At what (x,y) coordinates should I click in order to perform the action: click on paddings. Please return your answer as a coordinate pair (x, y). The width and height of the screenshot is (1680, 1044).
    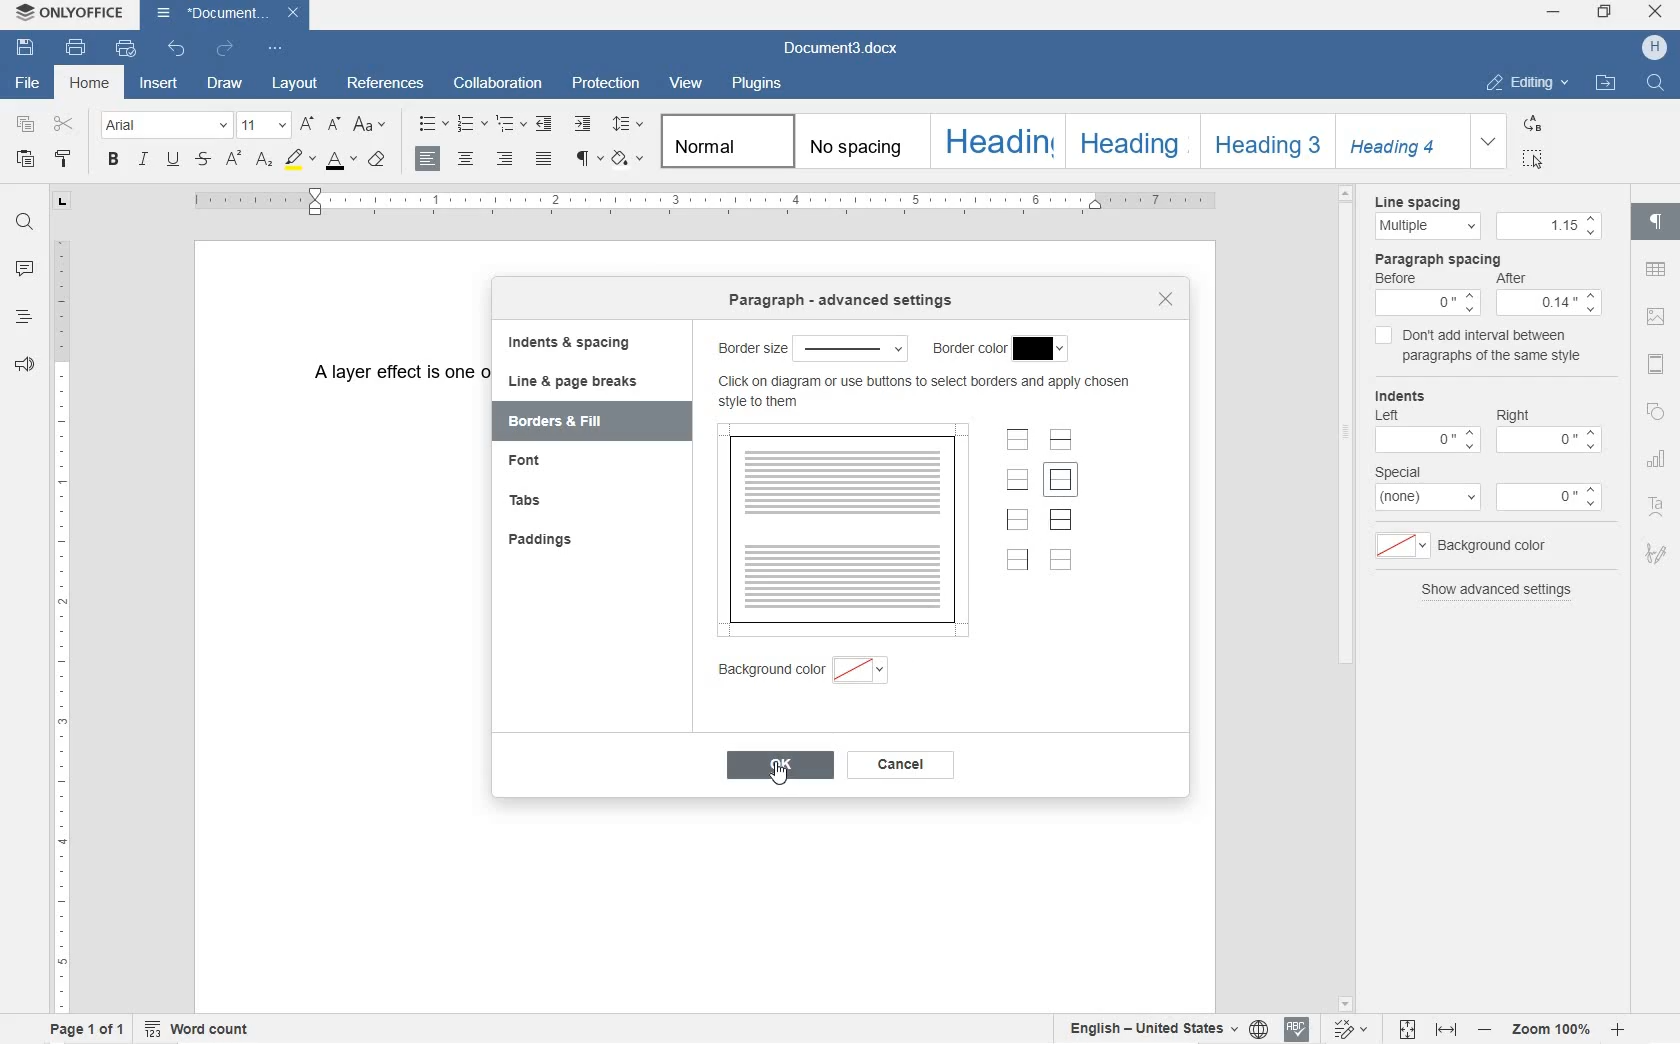
    Looking at the image, I should click on (565, 541).